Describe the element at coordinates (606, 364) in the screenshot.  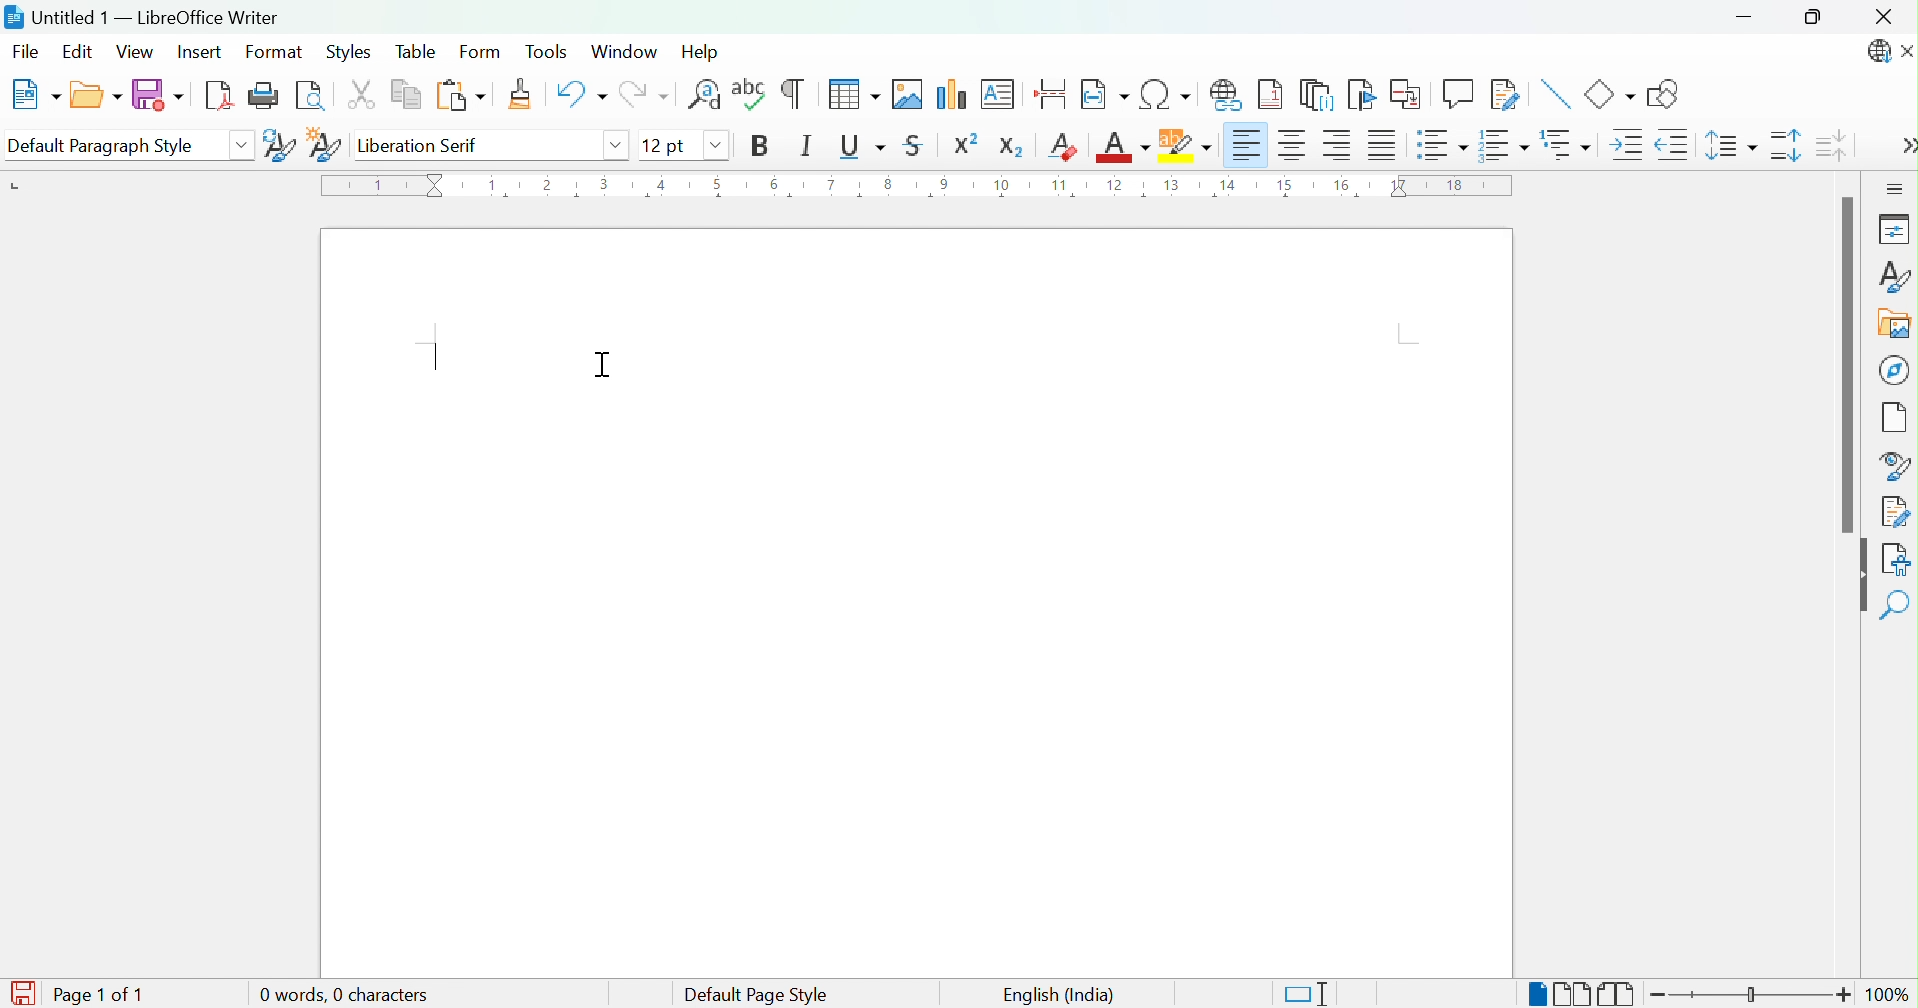
I see `Cursor` at that location.